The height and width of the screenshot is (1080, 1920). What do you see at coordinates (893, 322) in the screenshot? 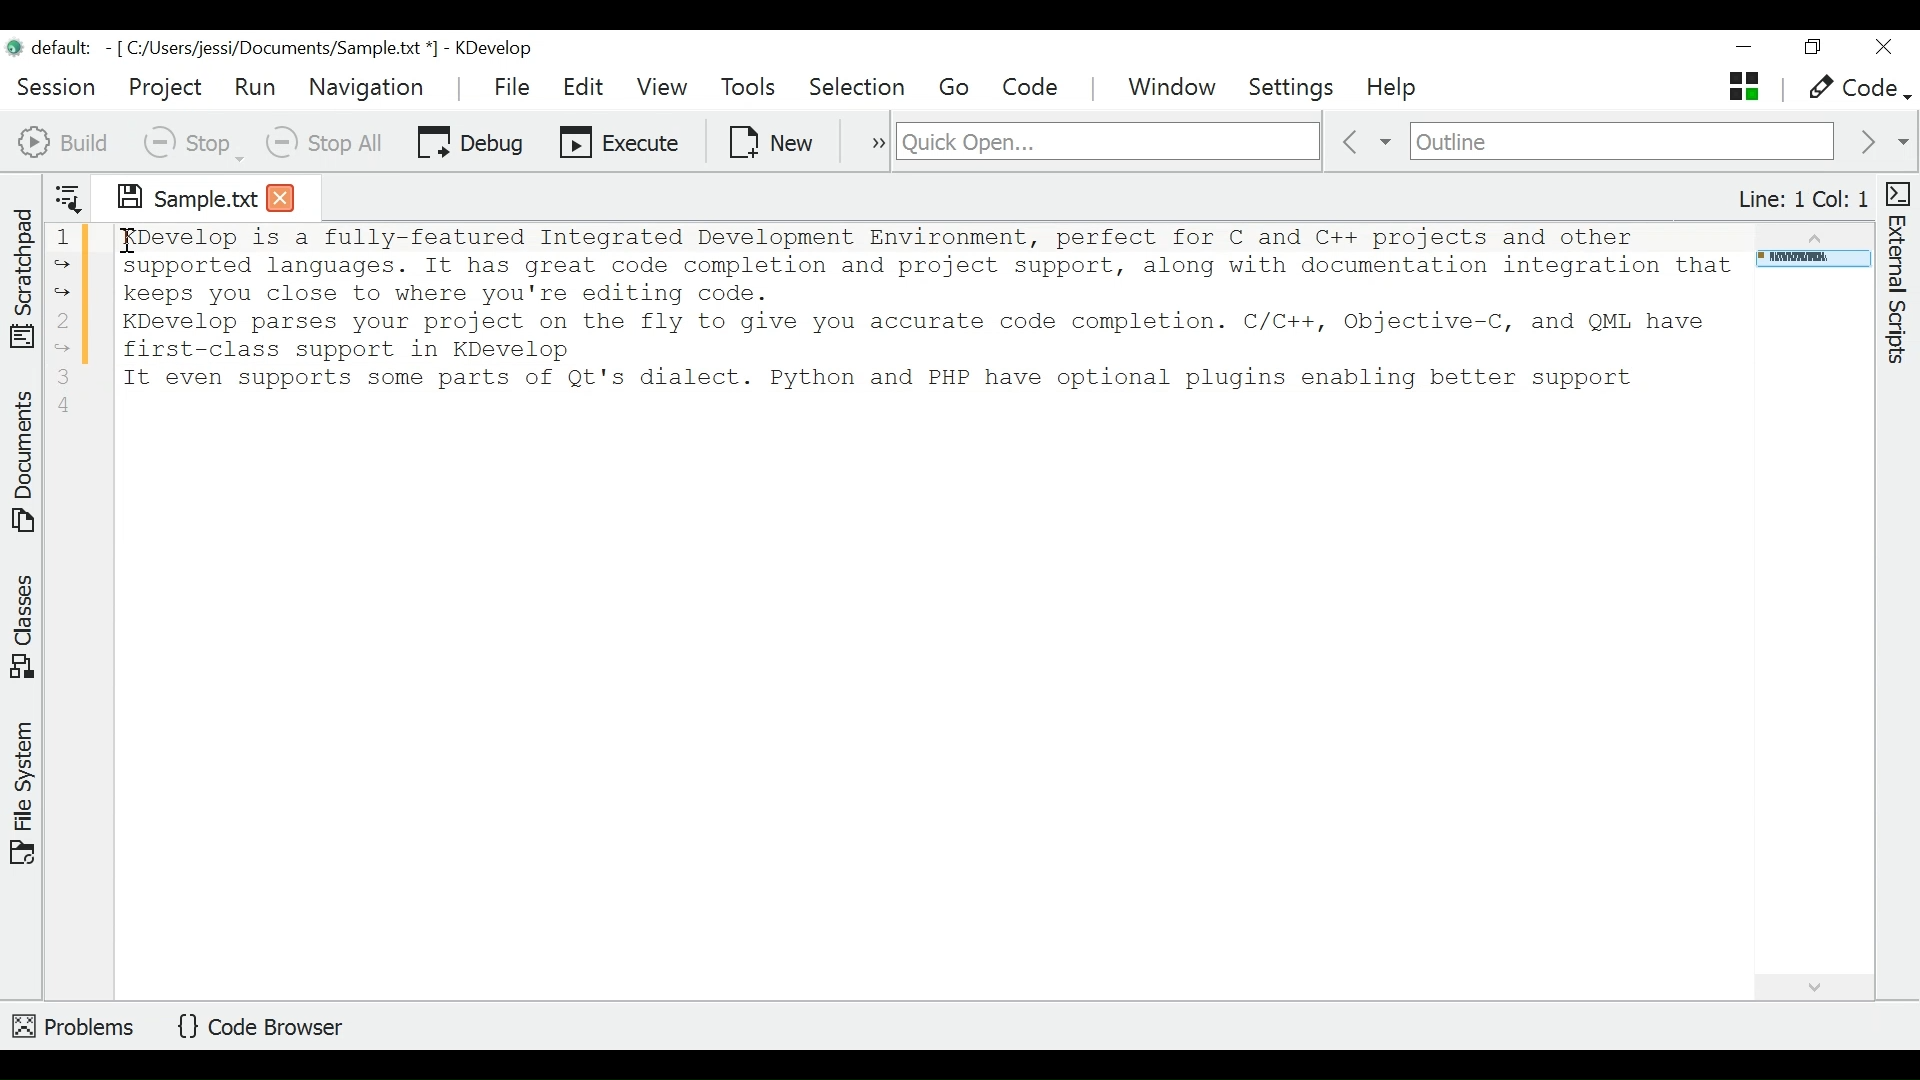
I see `1 KDevelop is a fully-featured Integrated Development Environment, perfect for C and C++ projects and other supported languages. It has great code completion and project support, along with documentation integration that keeps you close to where you're editing code. 2 KDevelop parses your project on the fly to give you accurate code completion. C/C++, Objective-C, and QML have first-class support in KDevelop. 3 It even supports some parts of Qt's dialect. Python and PHP have optional plugins enabling better support.` at bounding box center [893, 322].